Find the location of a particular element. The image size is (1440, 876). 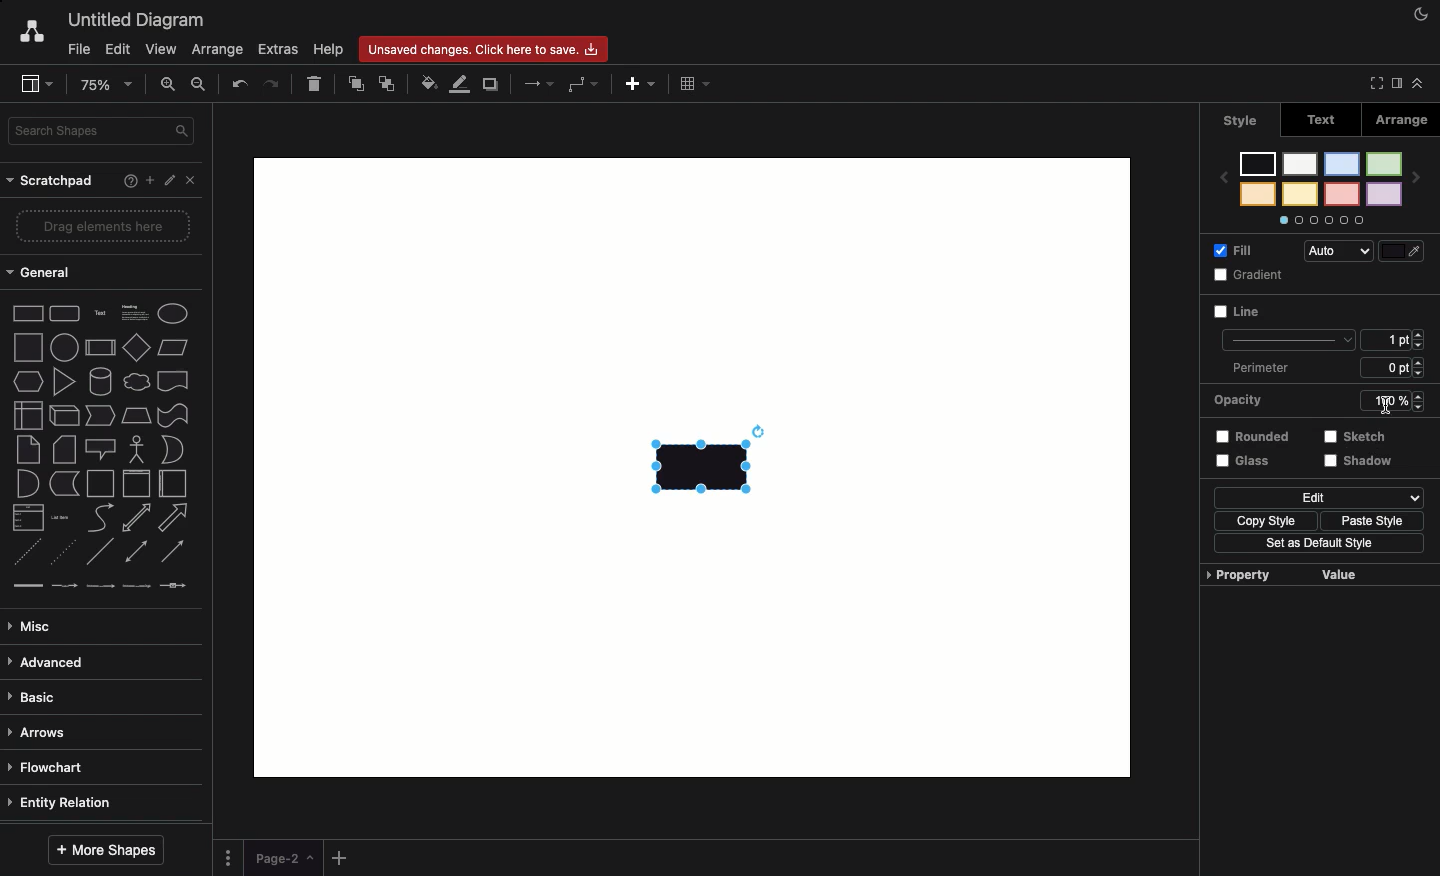

Rounded rectangle is located at coordinates (67, 315).